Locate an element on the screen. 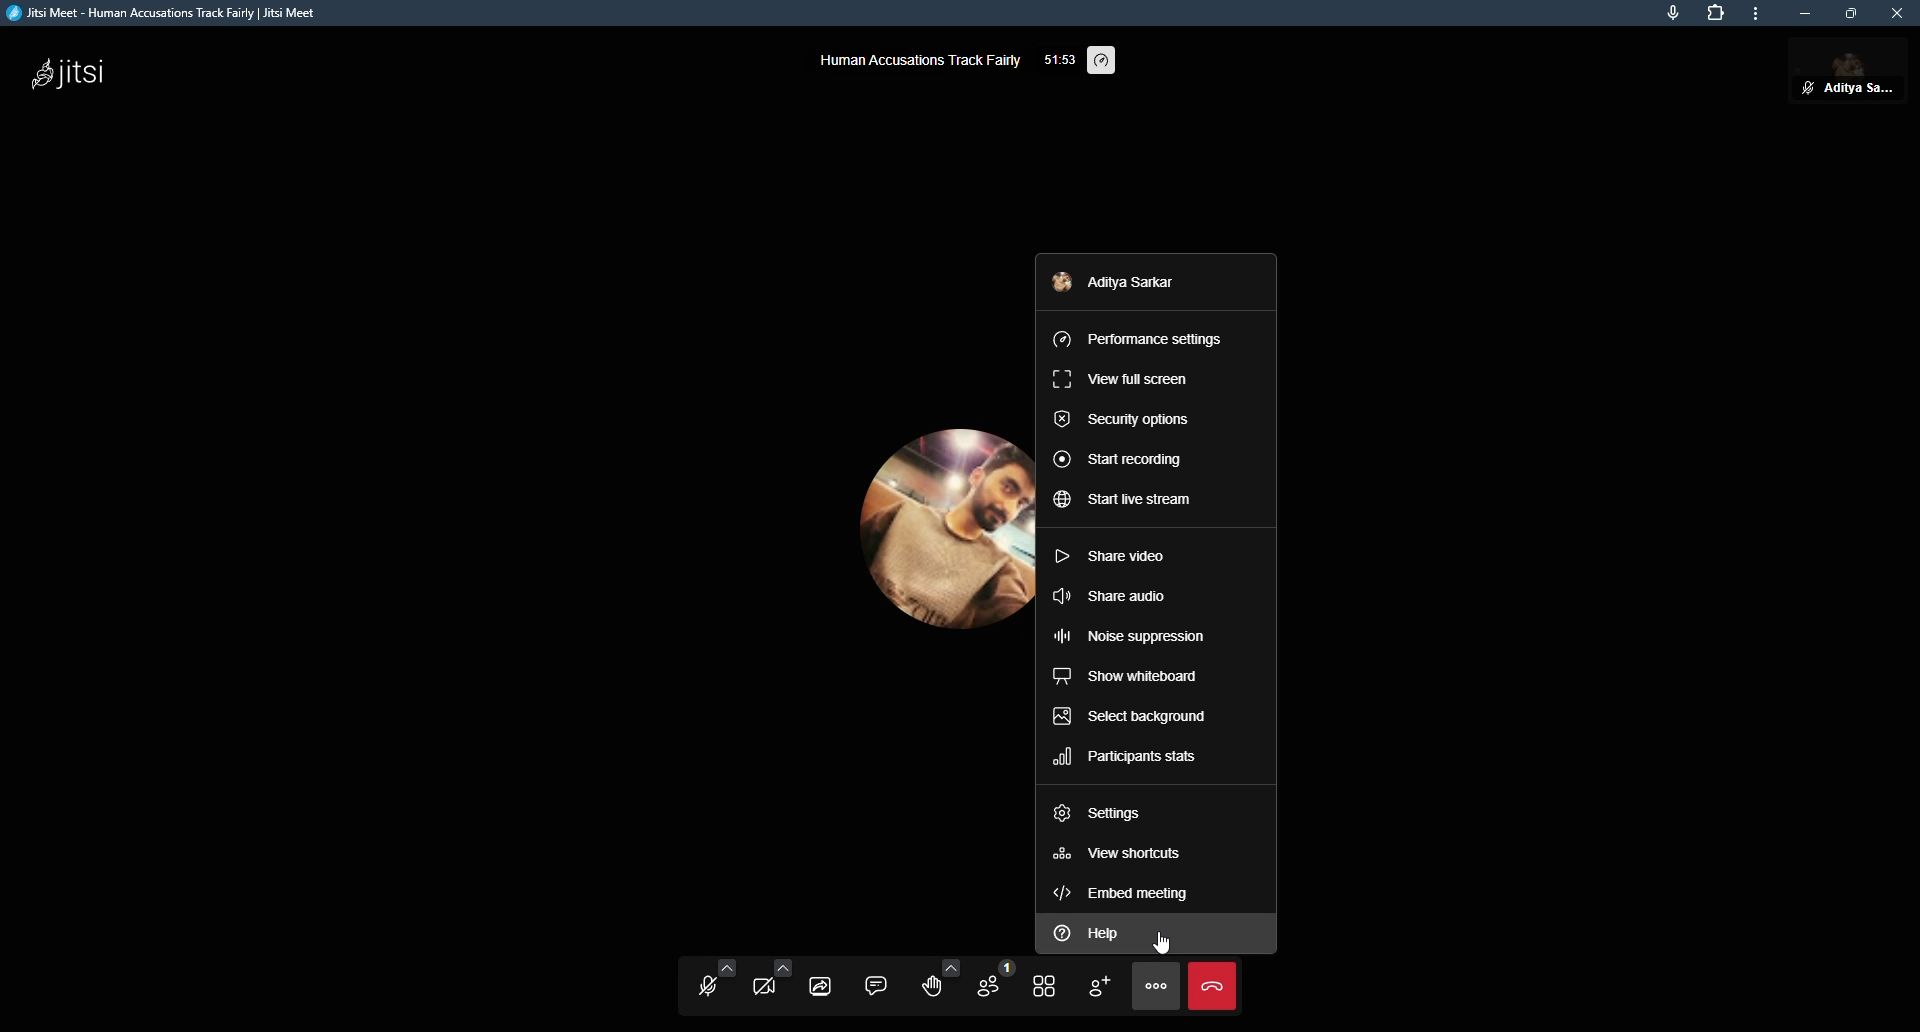 Image resolution: width=1920 pixels, height=1032 pixels. jitsi meet is located at coordinates (160, 13).